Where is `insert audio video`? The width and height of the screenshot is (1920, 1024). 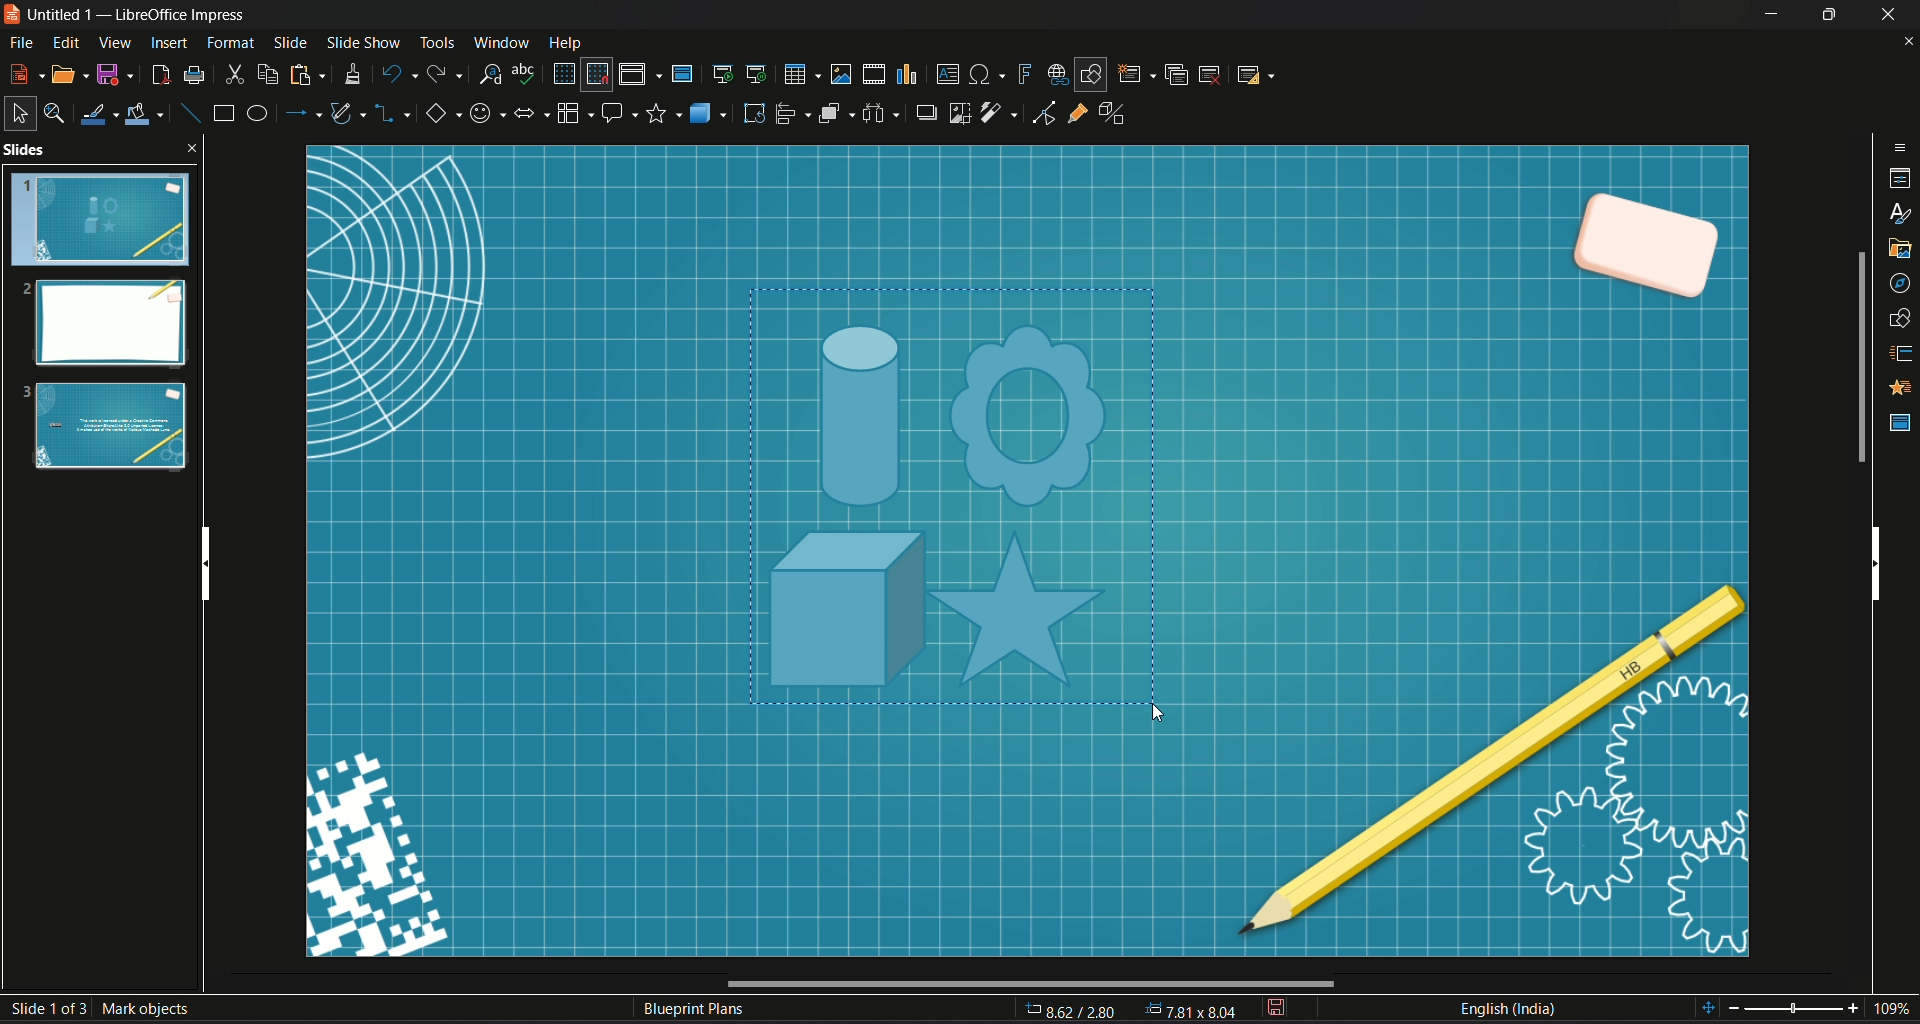 insert audio video is located at coordinates (872, 74).